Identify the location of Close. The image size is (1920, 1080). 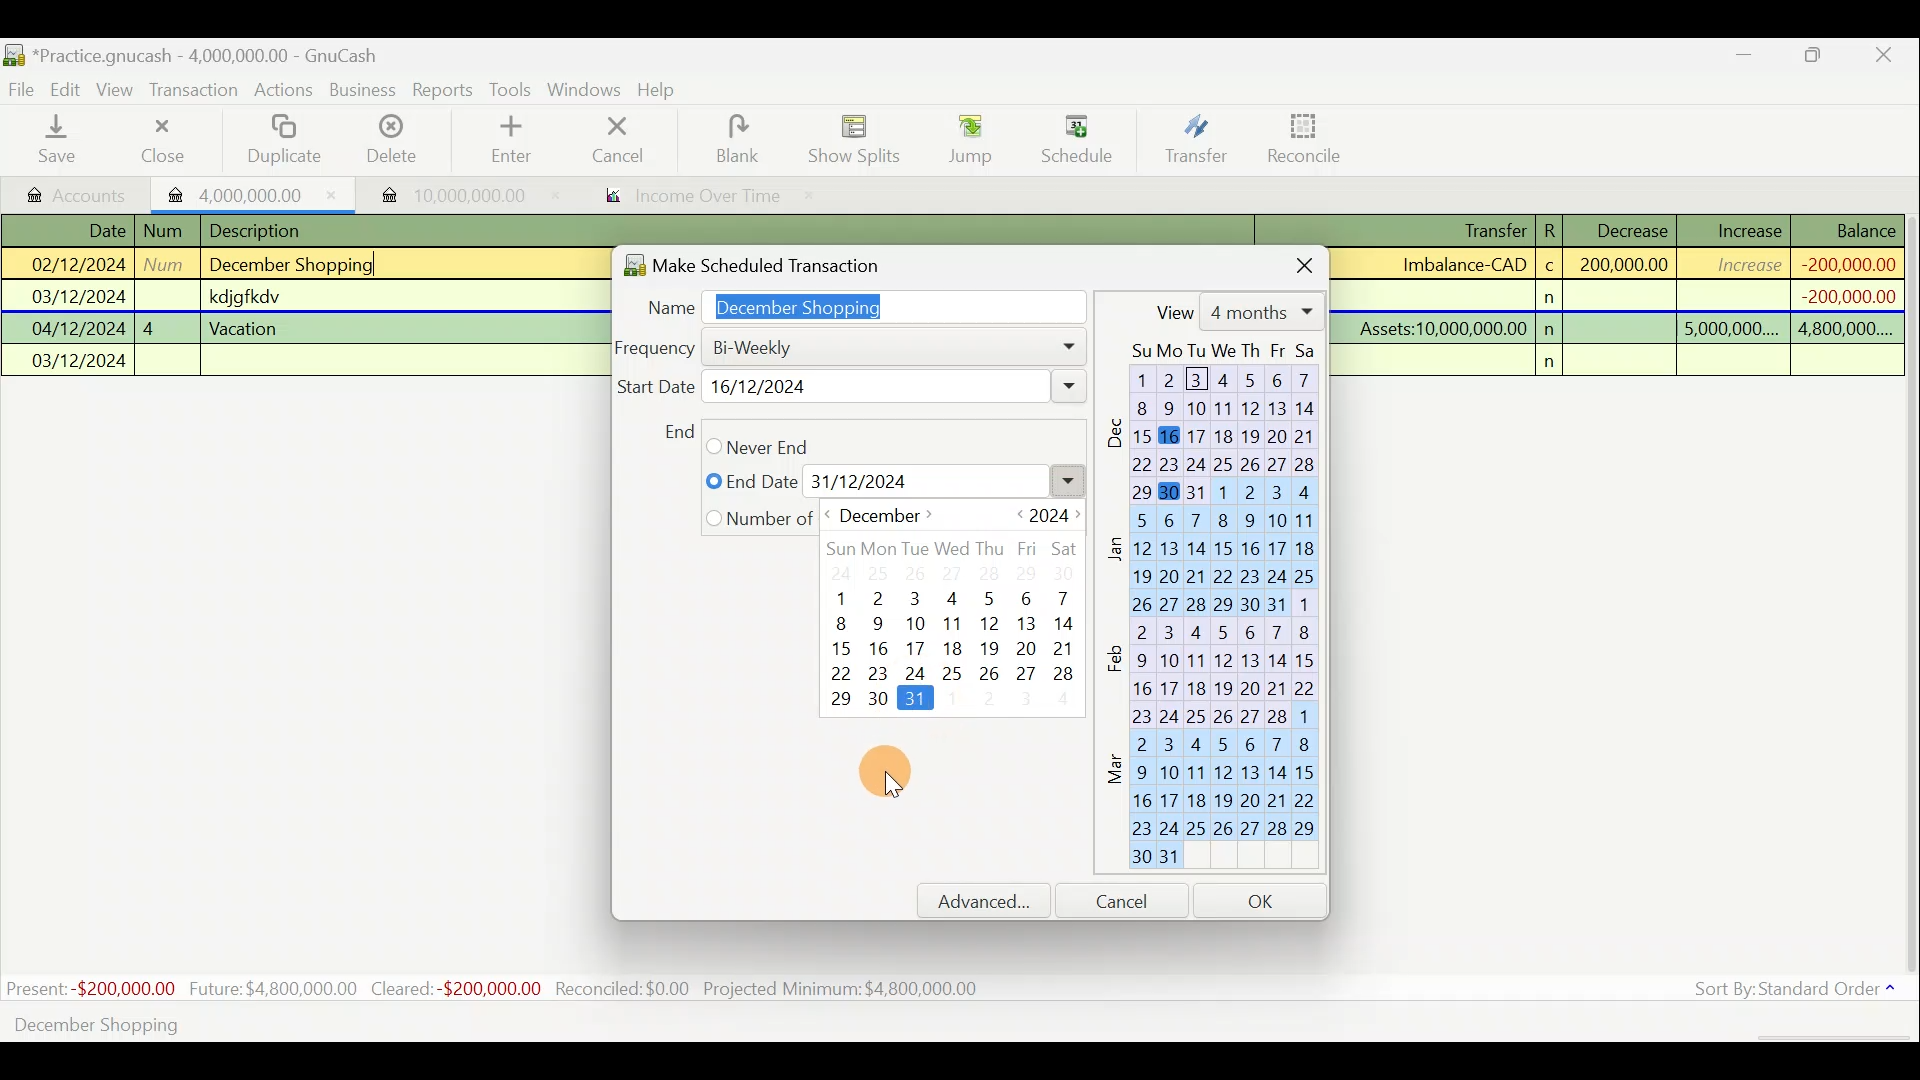
(1885, 58).